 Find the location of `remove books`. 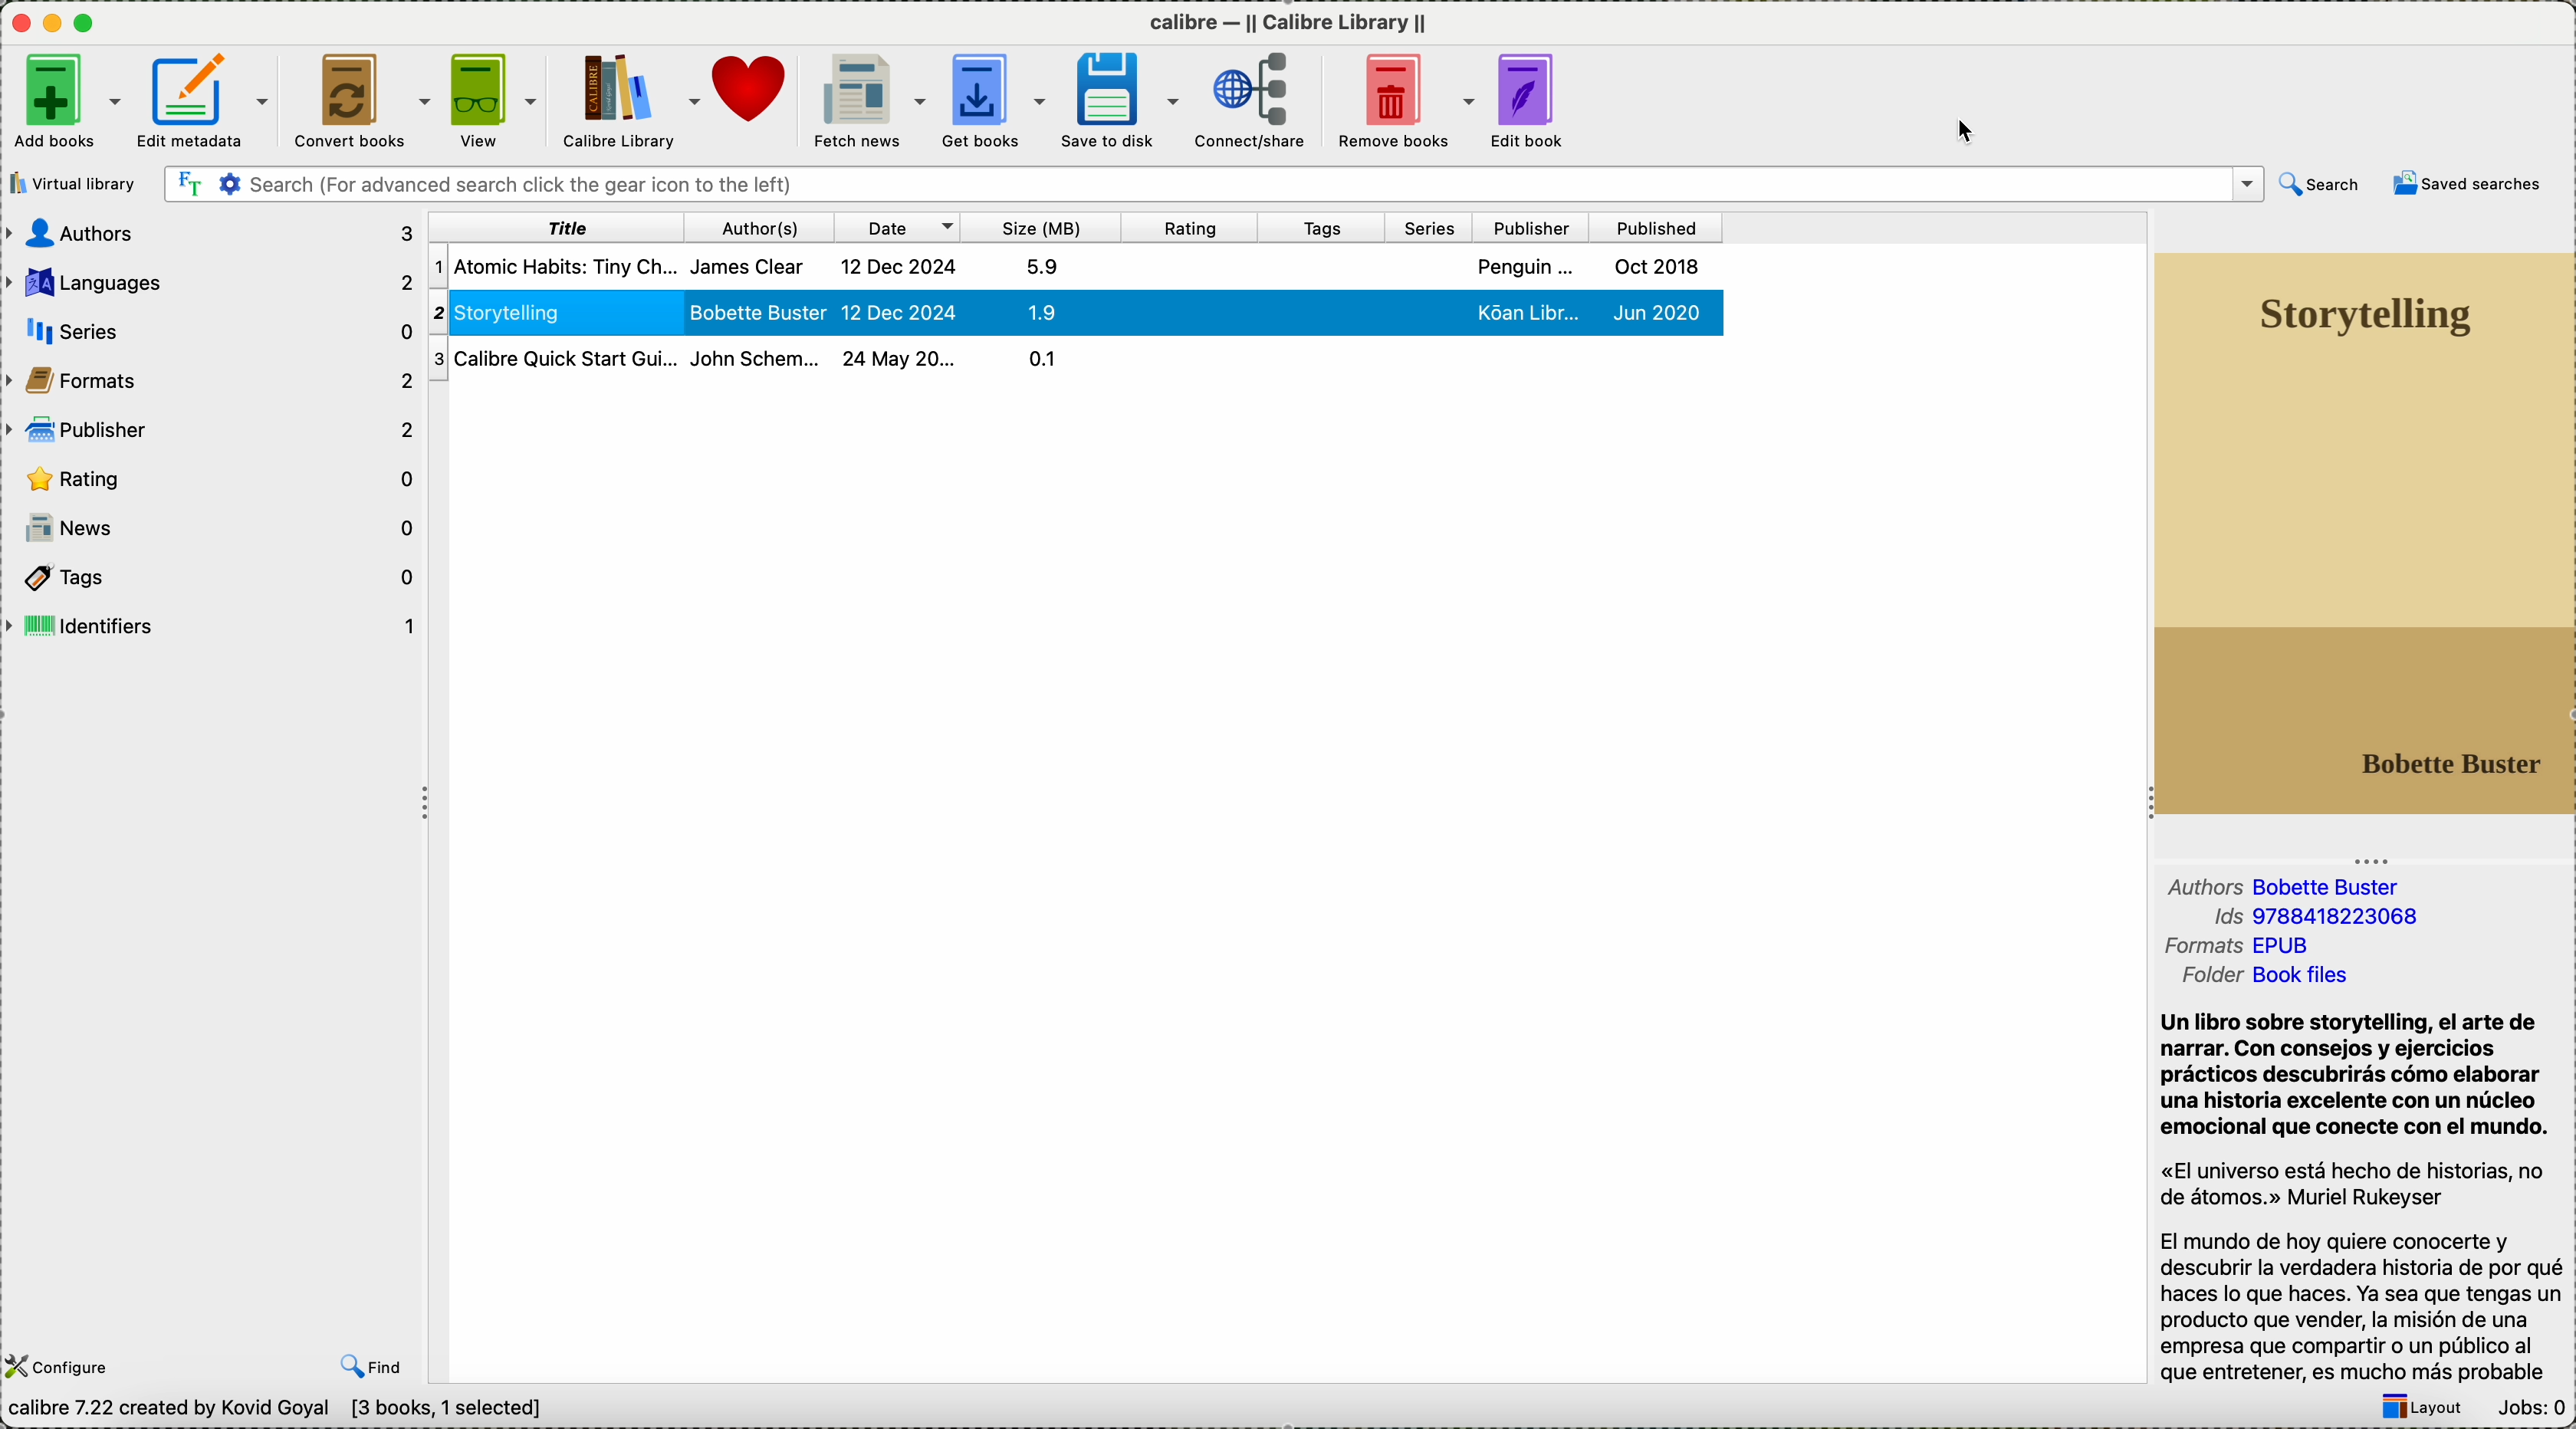

remove books is located at coordinates (1407, 101).